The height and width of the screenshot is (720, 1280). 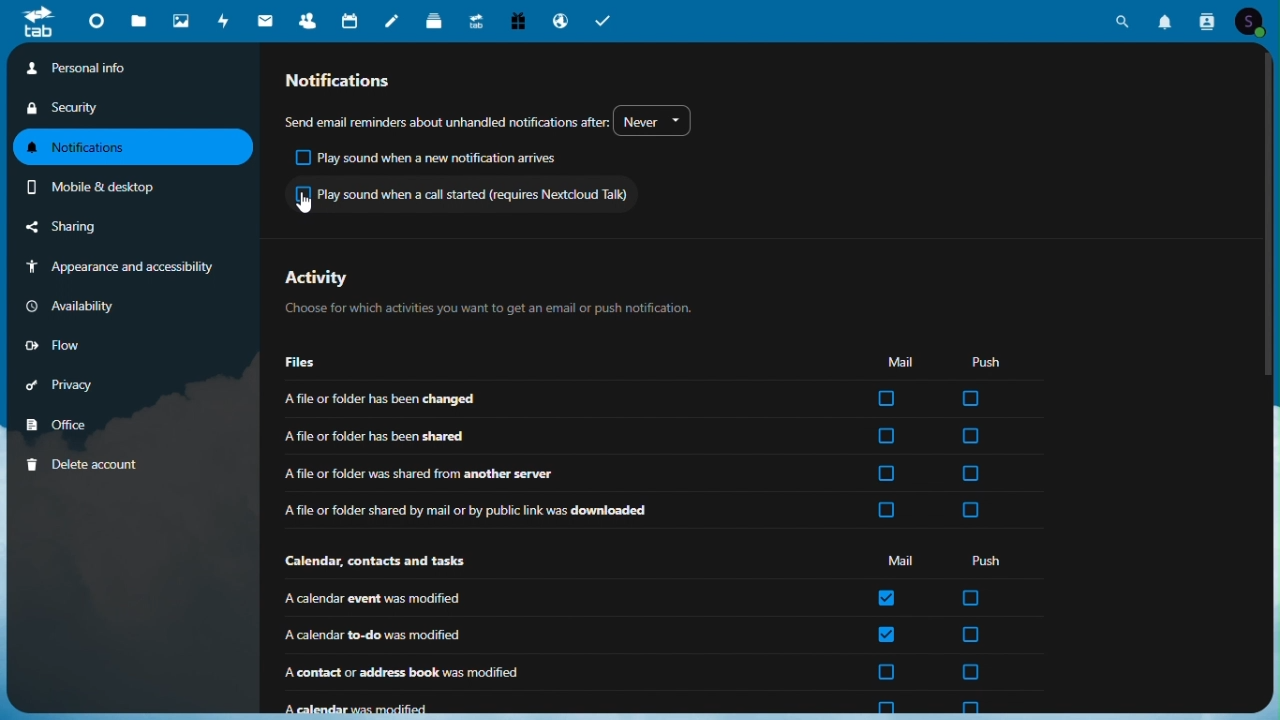 I want to click on task, so click(x=603, y=18).